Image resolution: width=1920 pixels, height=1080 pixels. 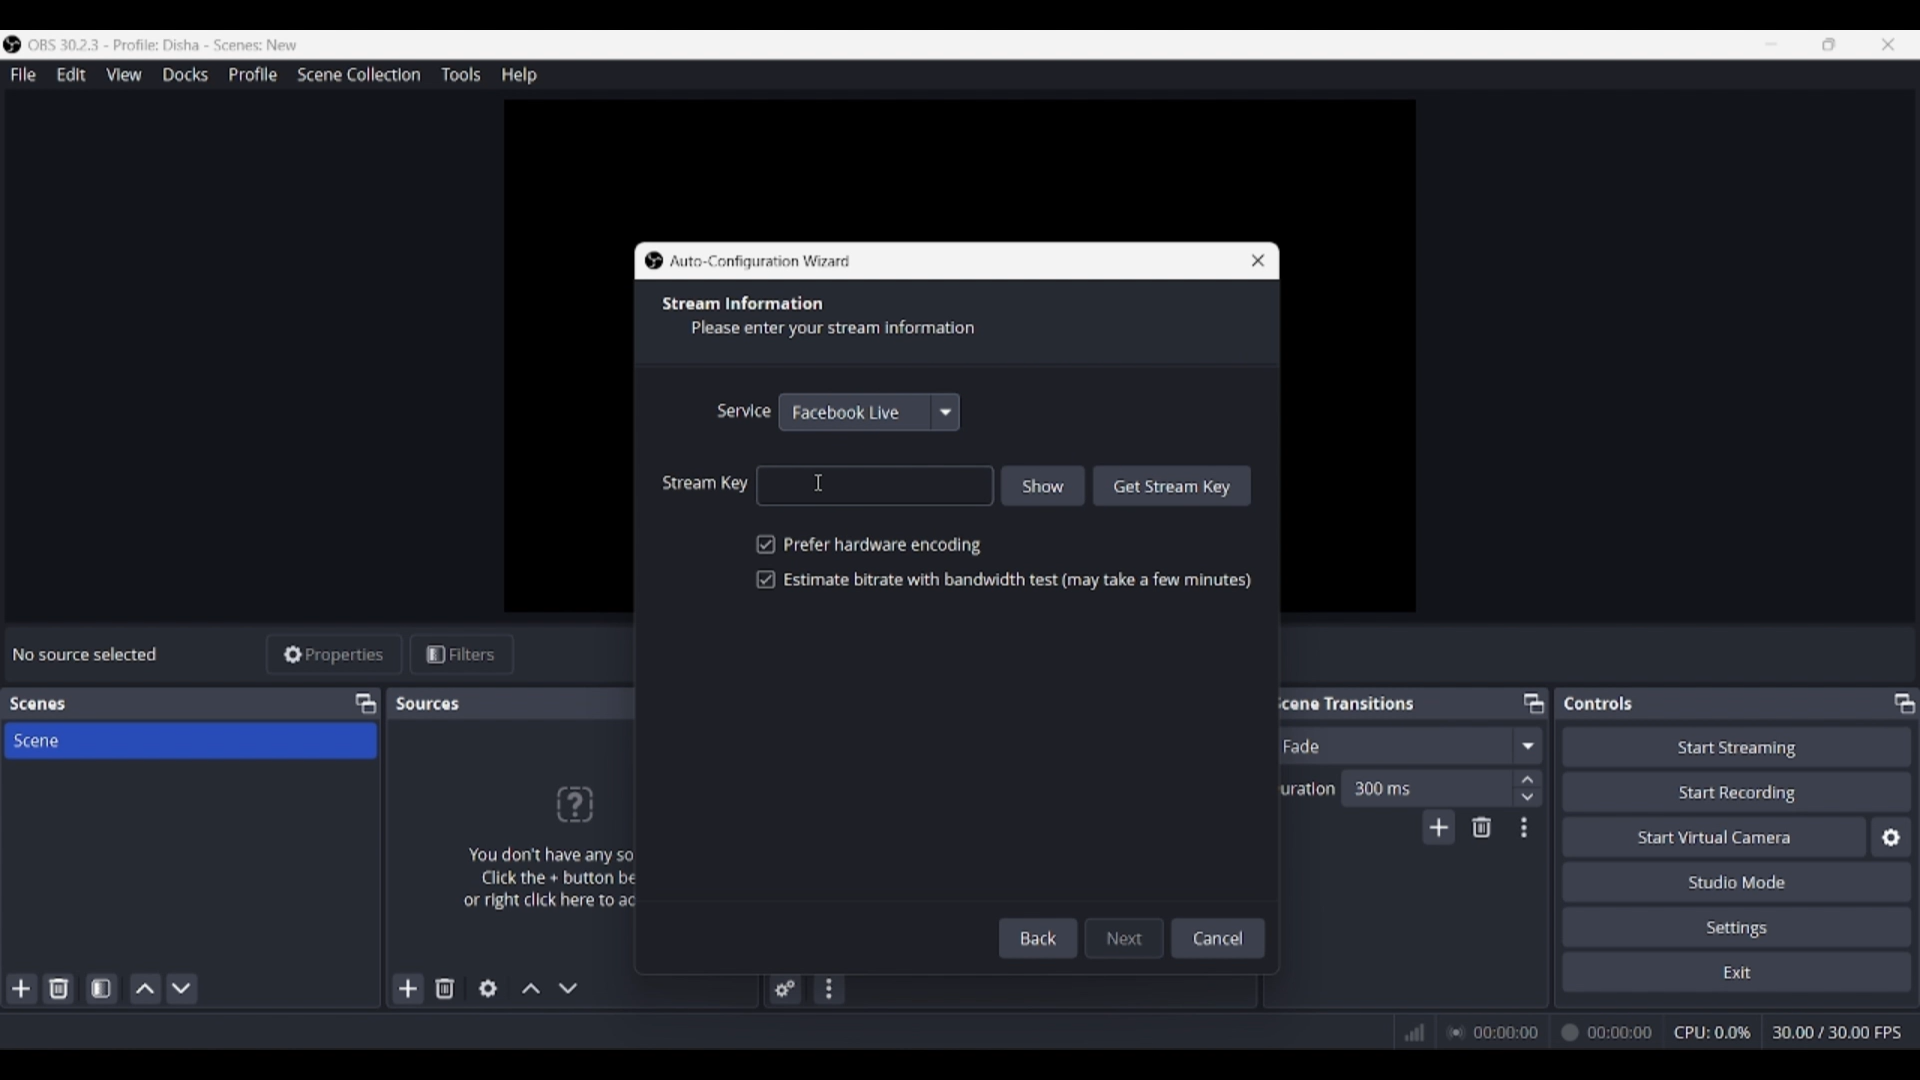 What do you see at coordinates (185, 75) in the screenshot?
I see `Docks menu` at bounding box center [185, 75].